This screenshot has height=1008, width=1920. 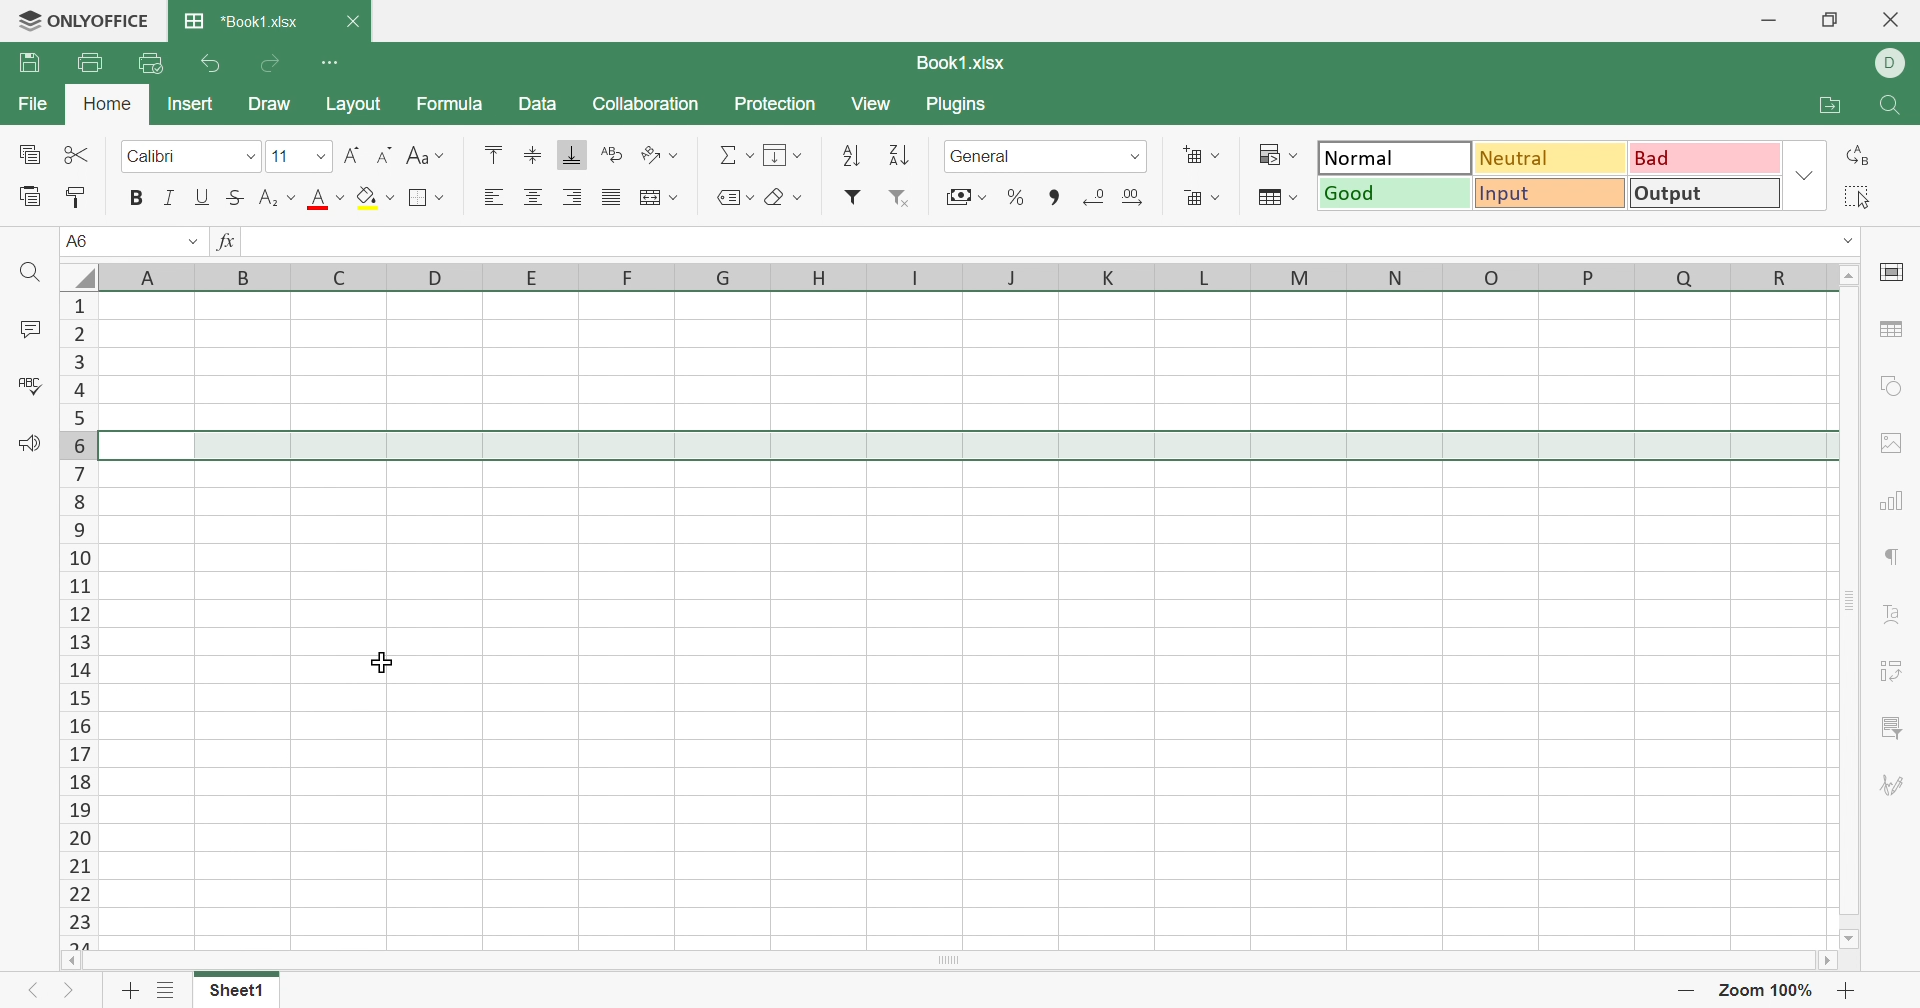 I want to click on Zoom Out, so click(x=1684, y=993).